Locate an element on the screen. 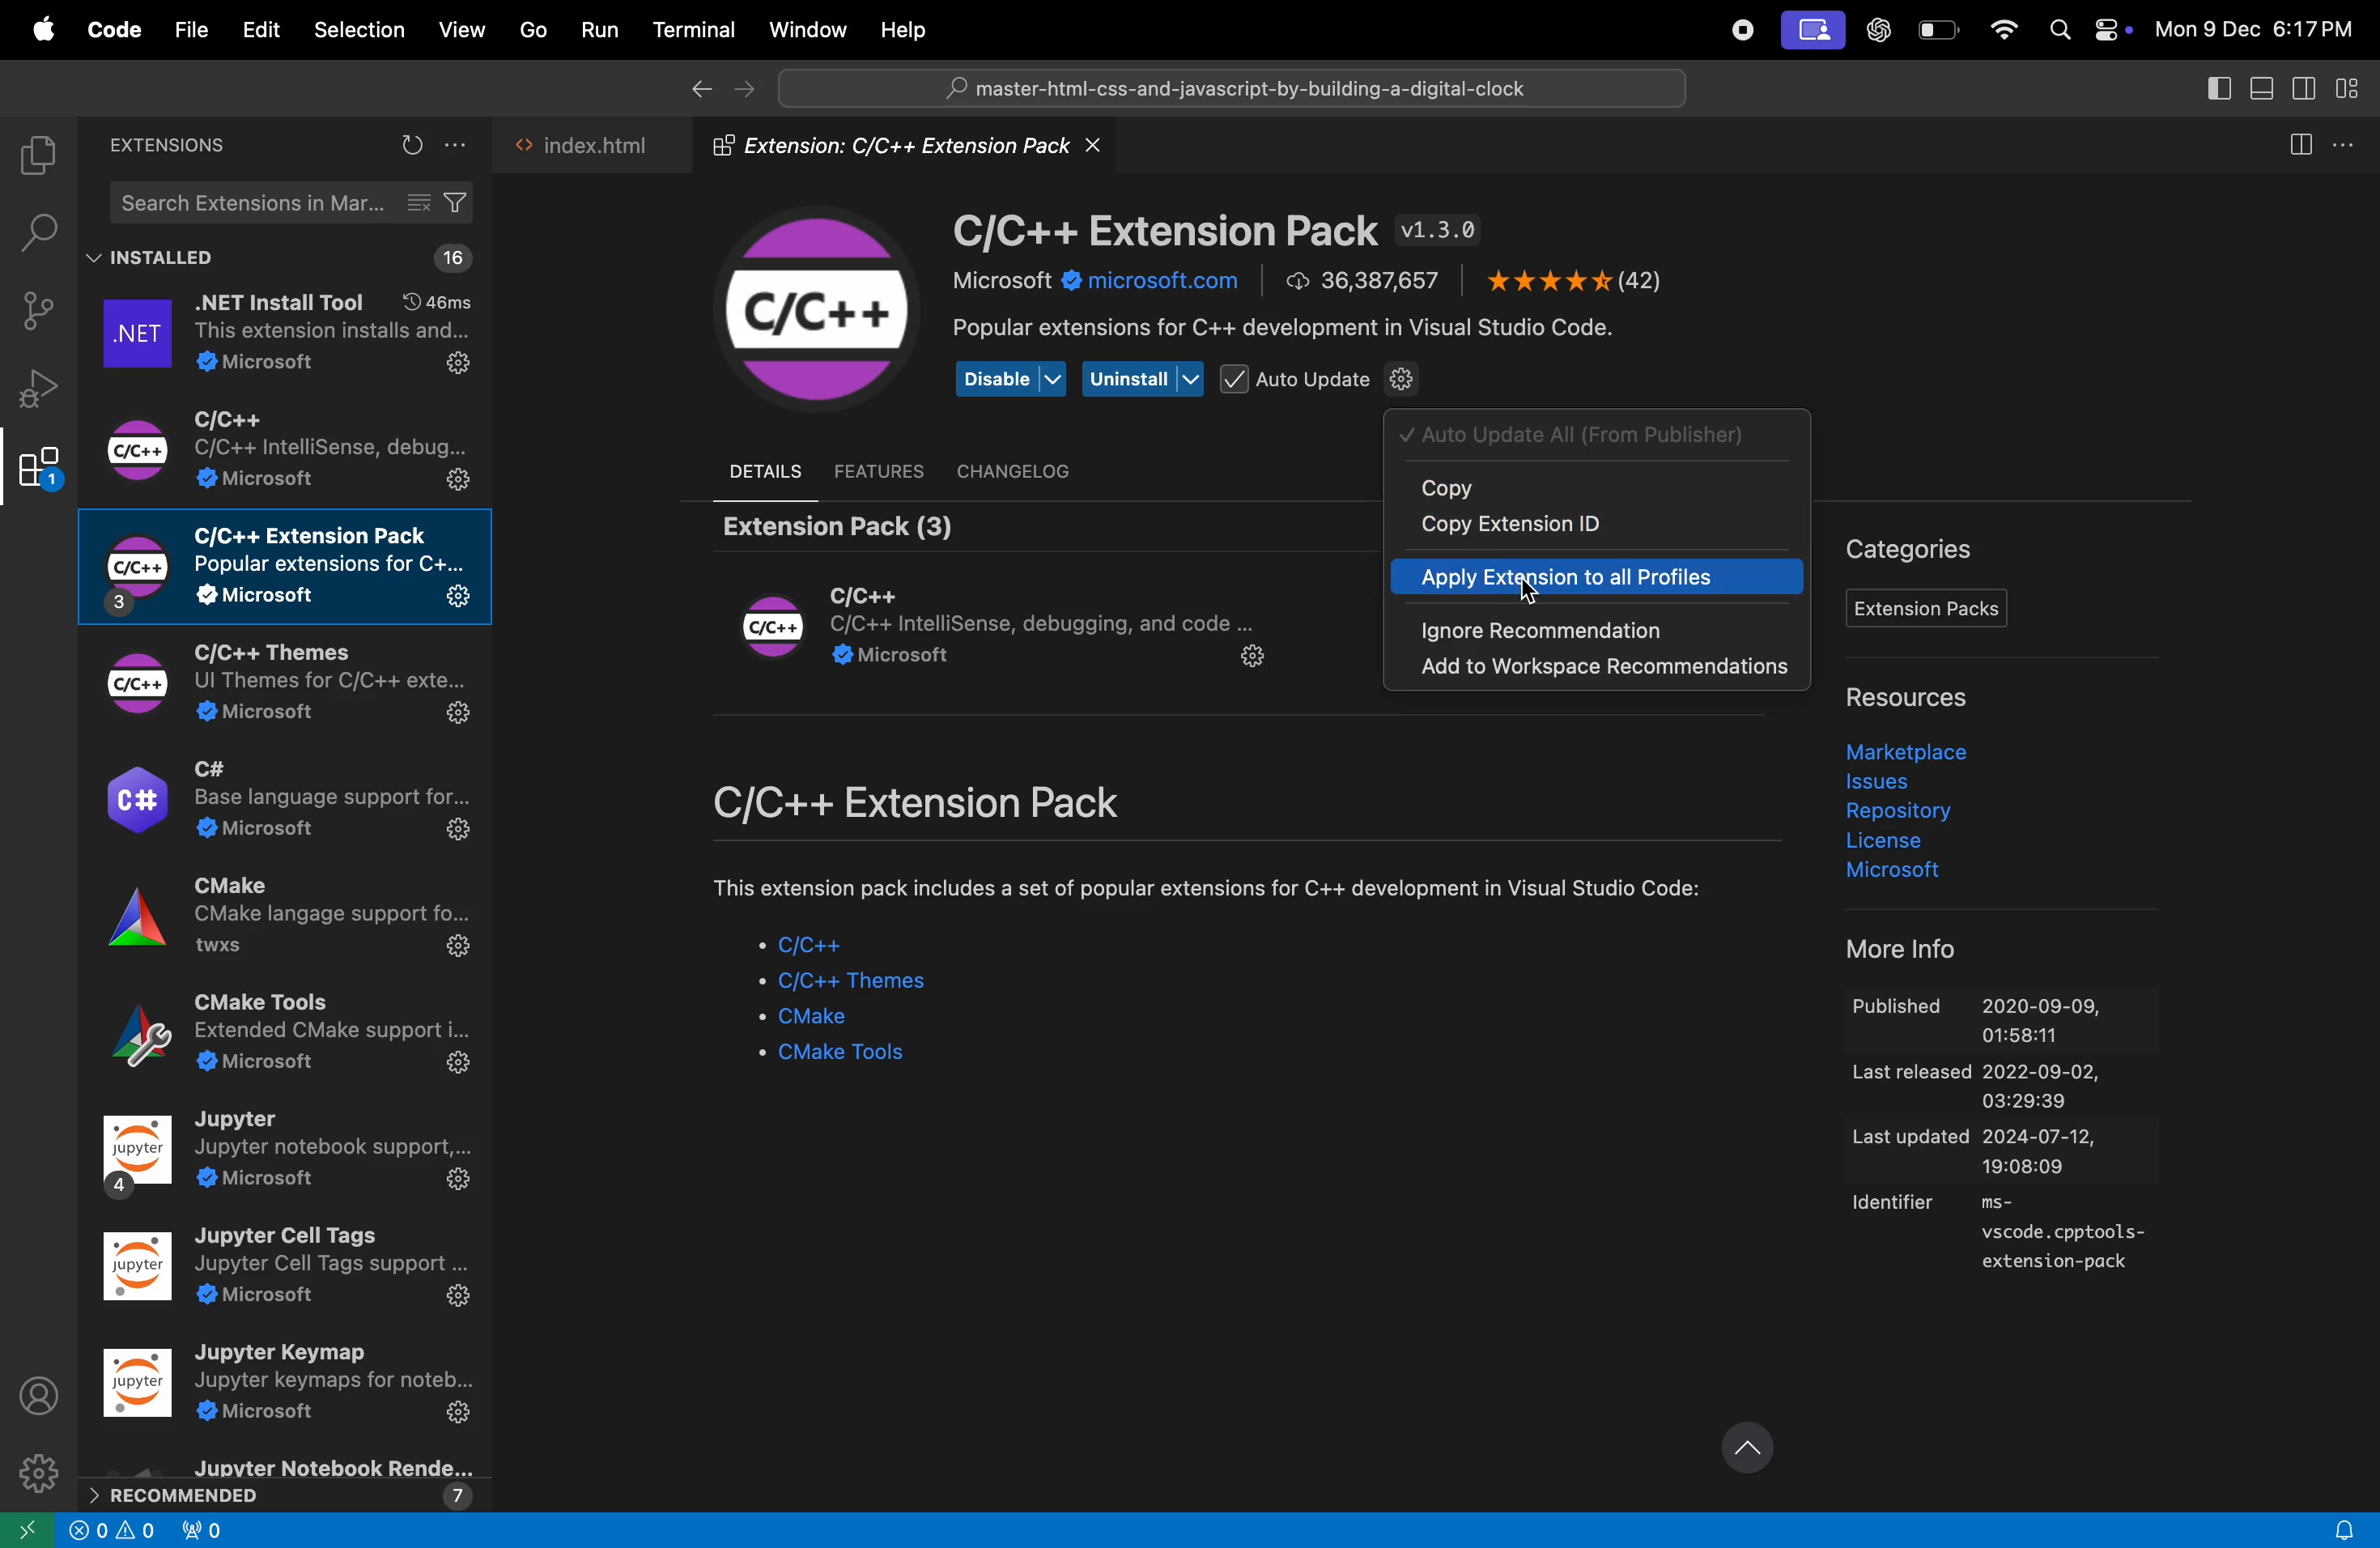 The height and width of the screenshot is (1548, 2380). search extensions is located at coordinates (292, 202).